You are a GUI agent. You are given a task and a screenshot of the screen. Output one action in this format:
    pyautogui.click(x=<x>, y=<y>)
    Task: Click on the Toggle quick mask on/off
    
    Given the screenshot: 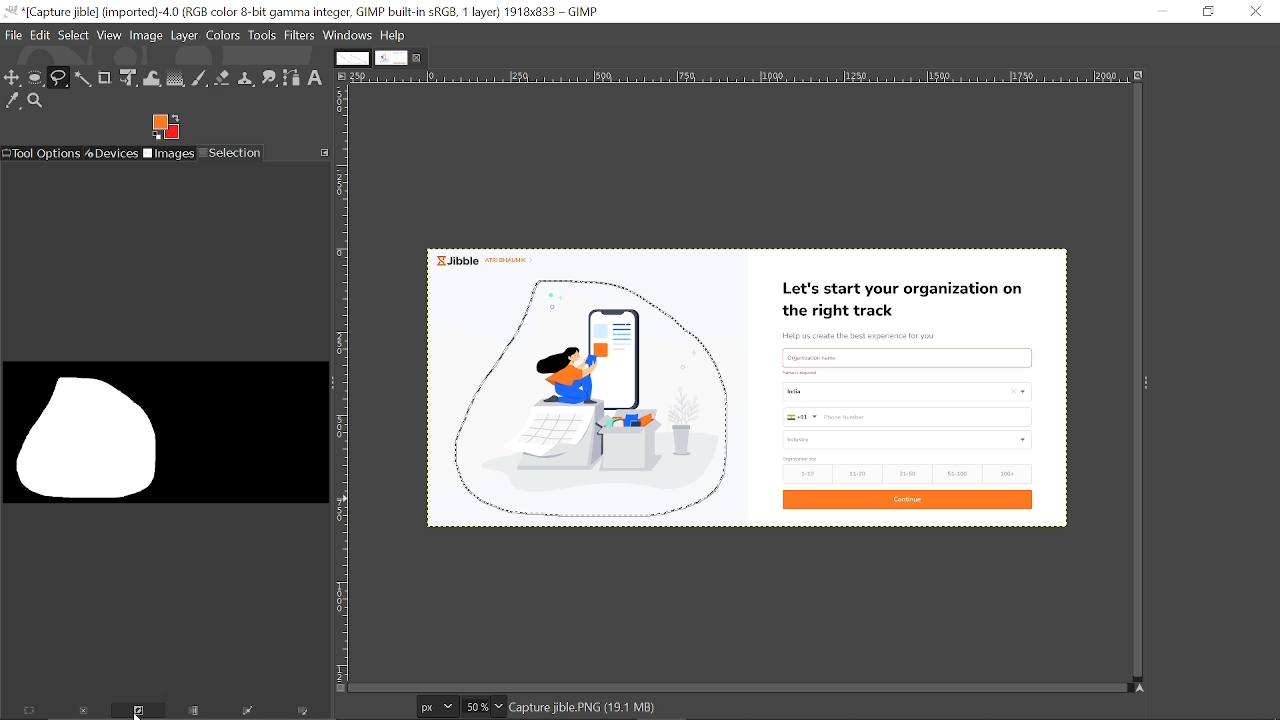 What is the action you would take?
    pyautogui.click(x=339, y=689)
    